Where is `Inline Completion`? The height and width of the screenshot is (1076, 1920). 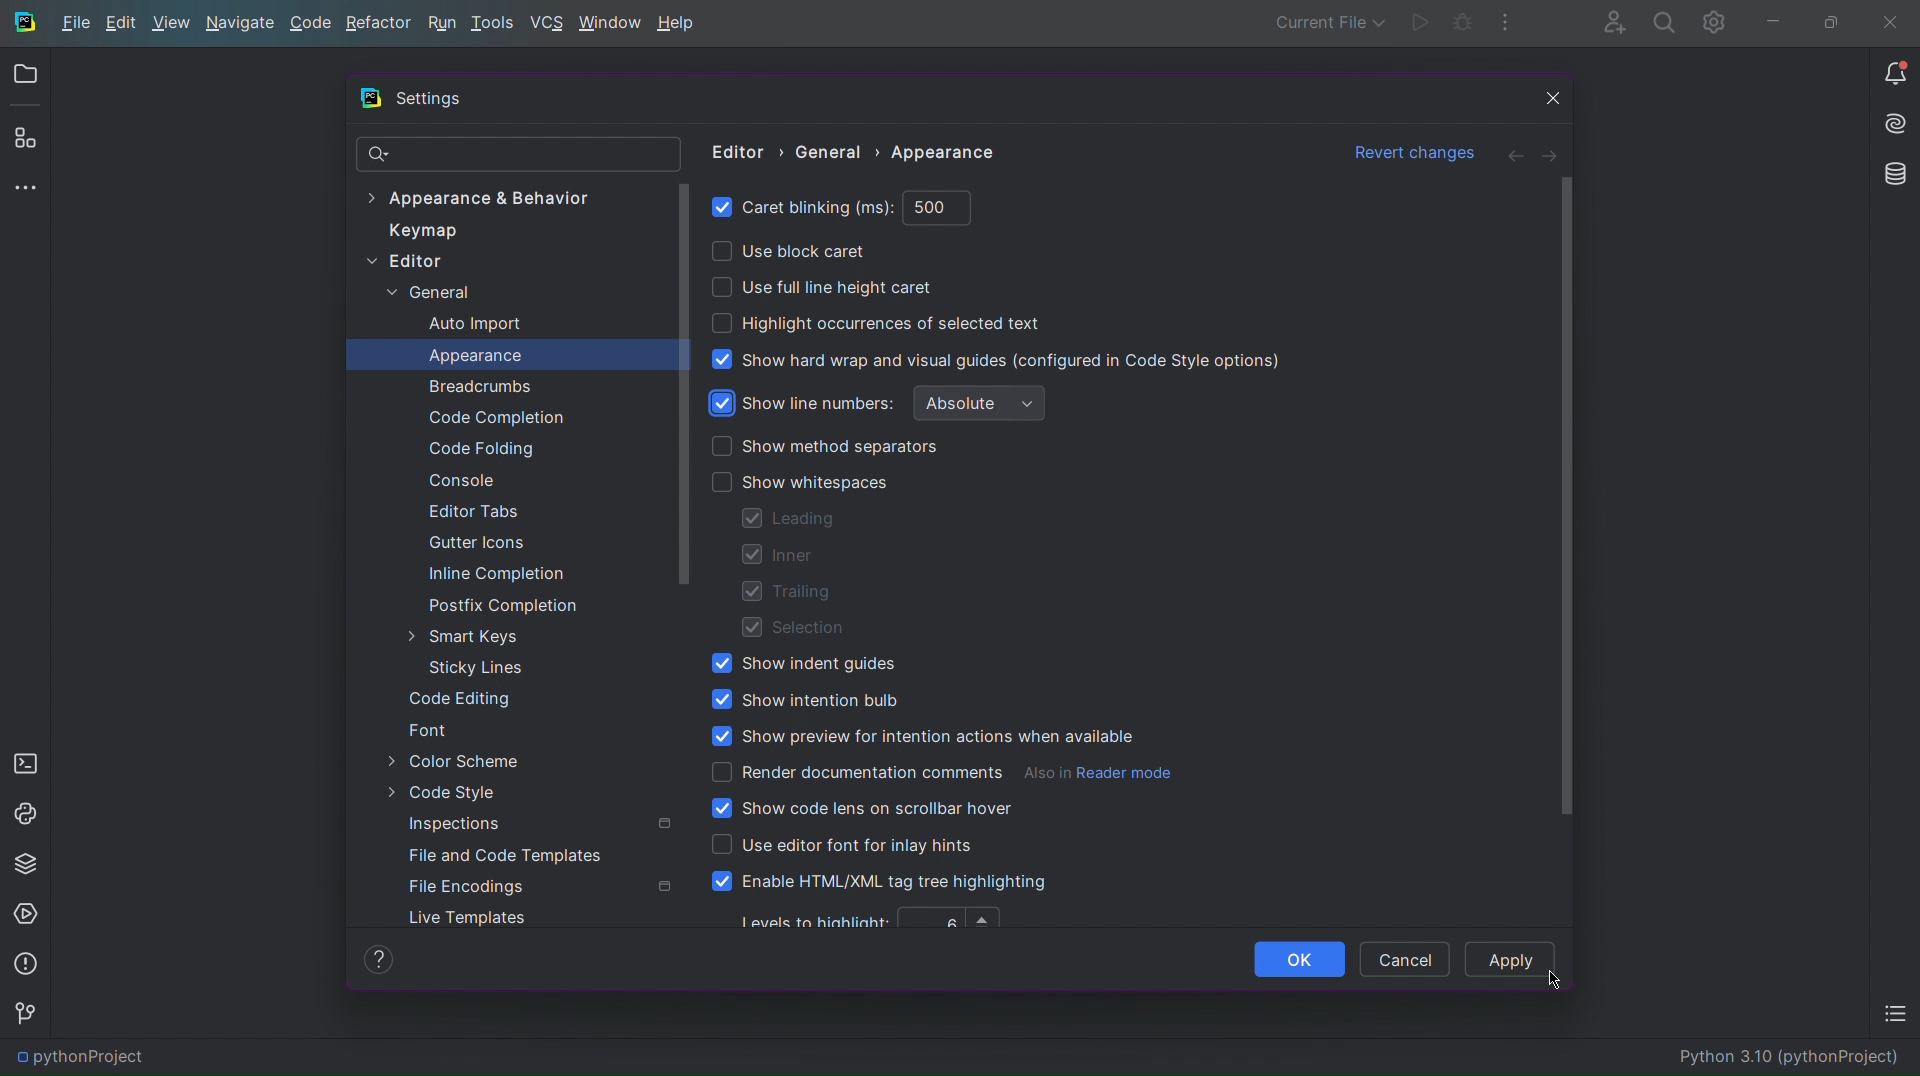
Inline Completion is located at coordinates (494, 576).